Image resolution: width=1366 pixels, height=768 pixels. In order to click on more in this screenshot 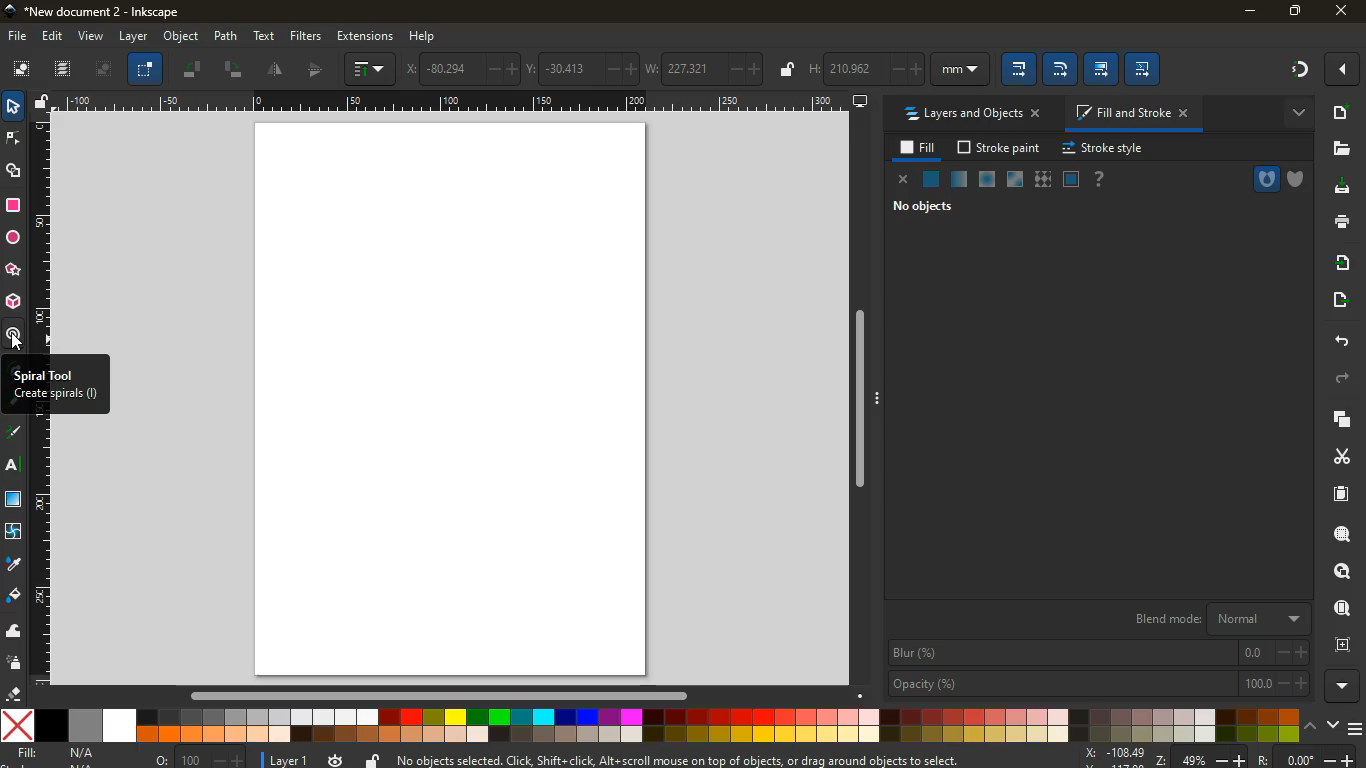, I will do `click(1340, 71)`.